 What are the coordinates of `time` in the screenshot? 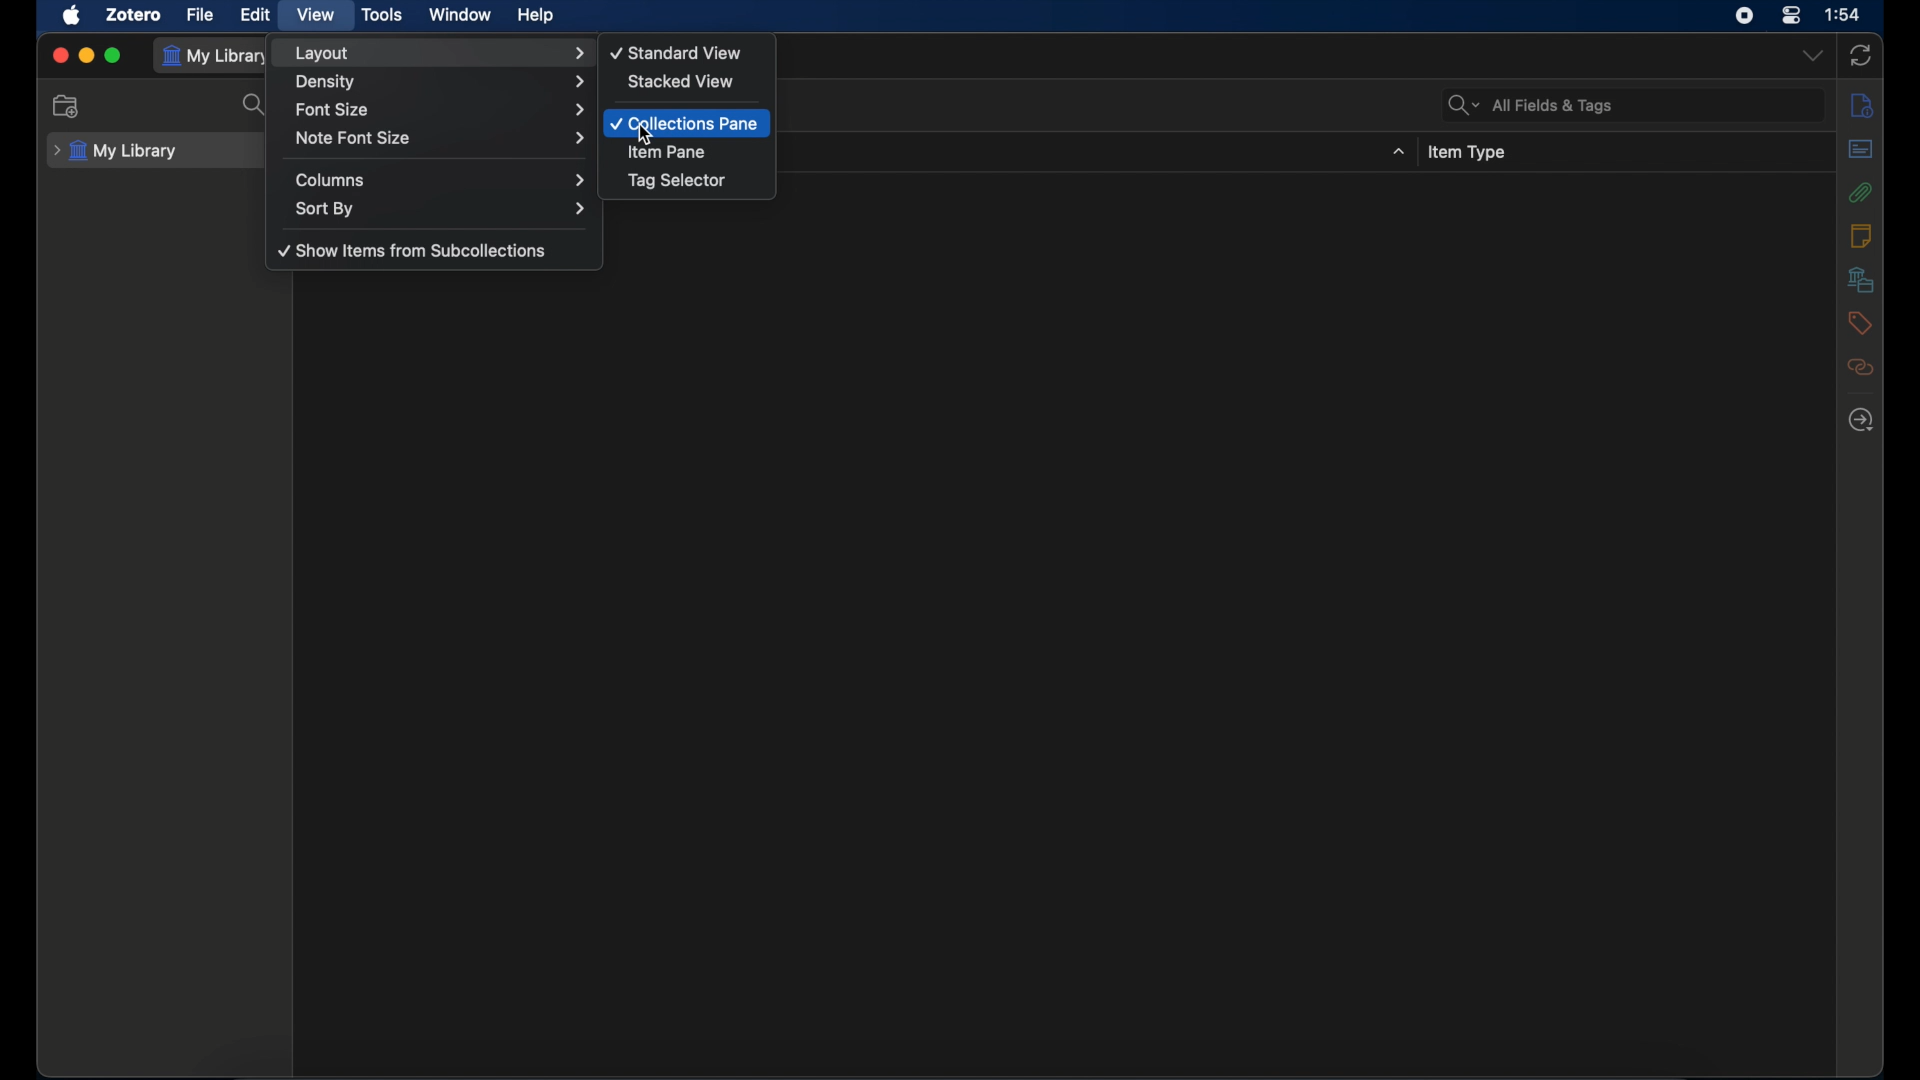 It's located at (1844, 15).